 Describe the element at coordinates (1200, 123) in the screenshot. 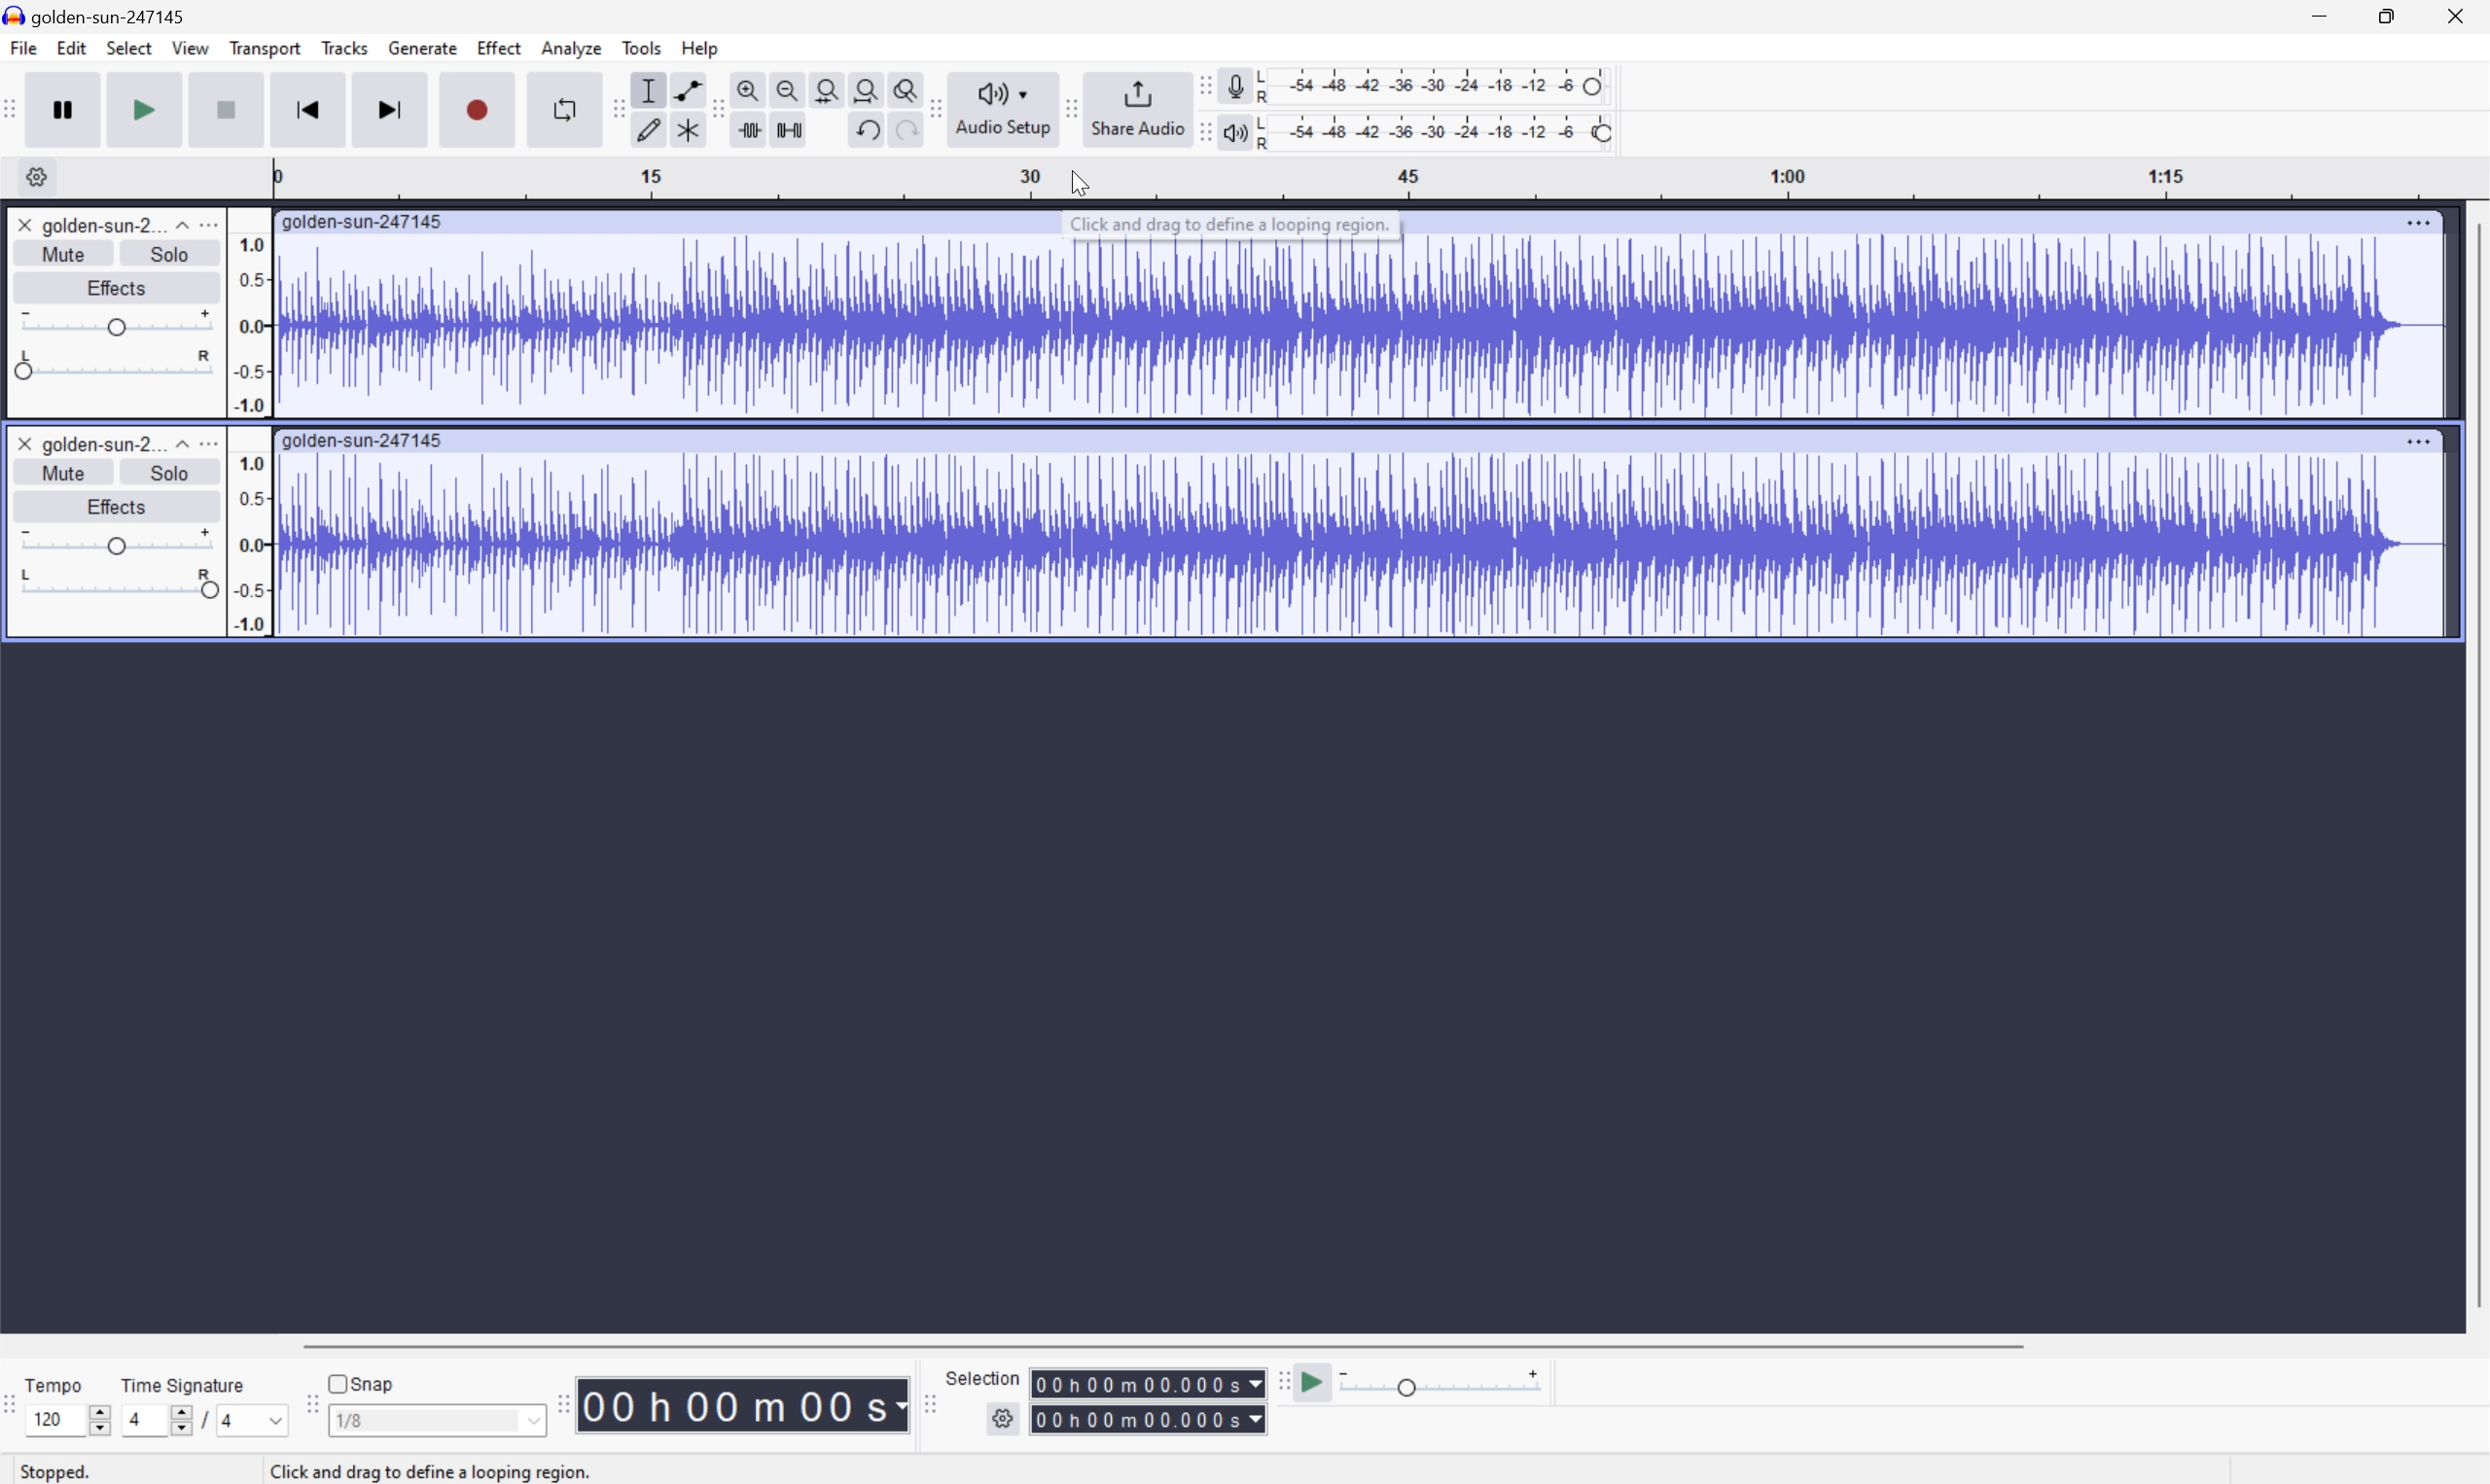

I see `Audacity playback meter toolbar` at that location.